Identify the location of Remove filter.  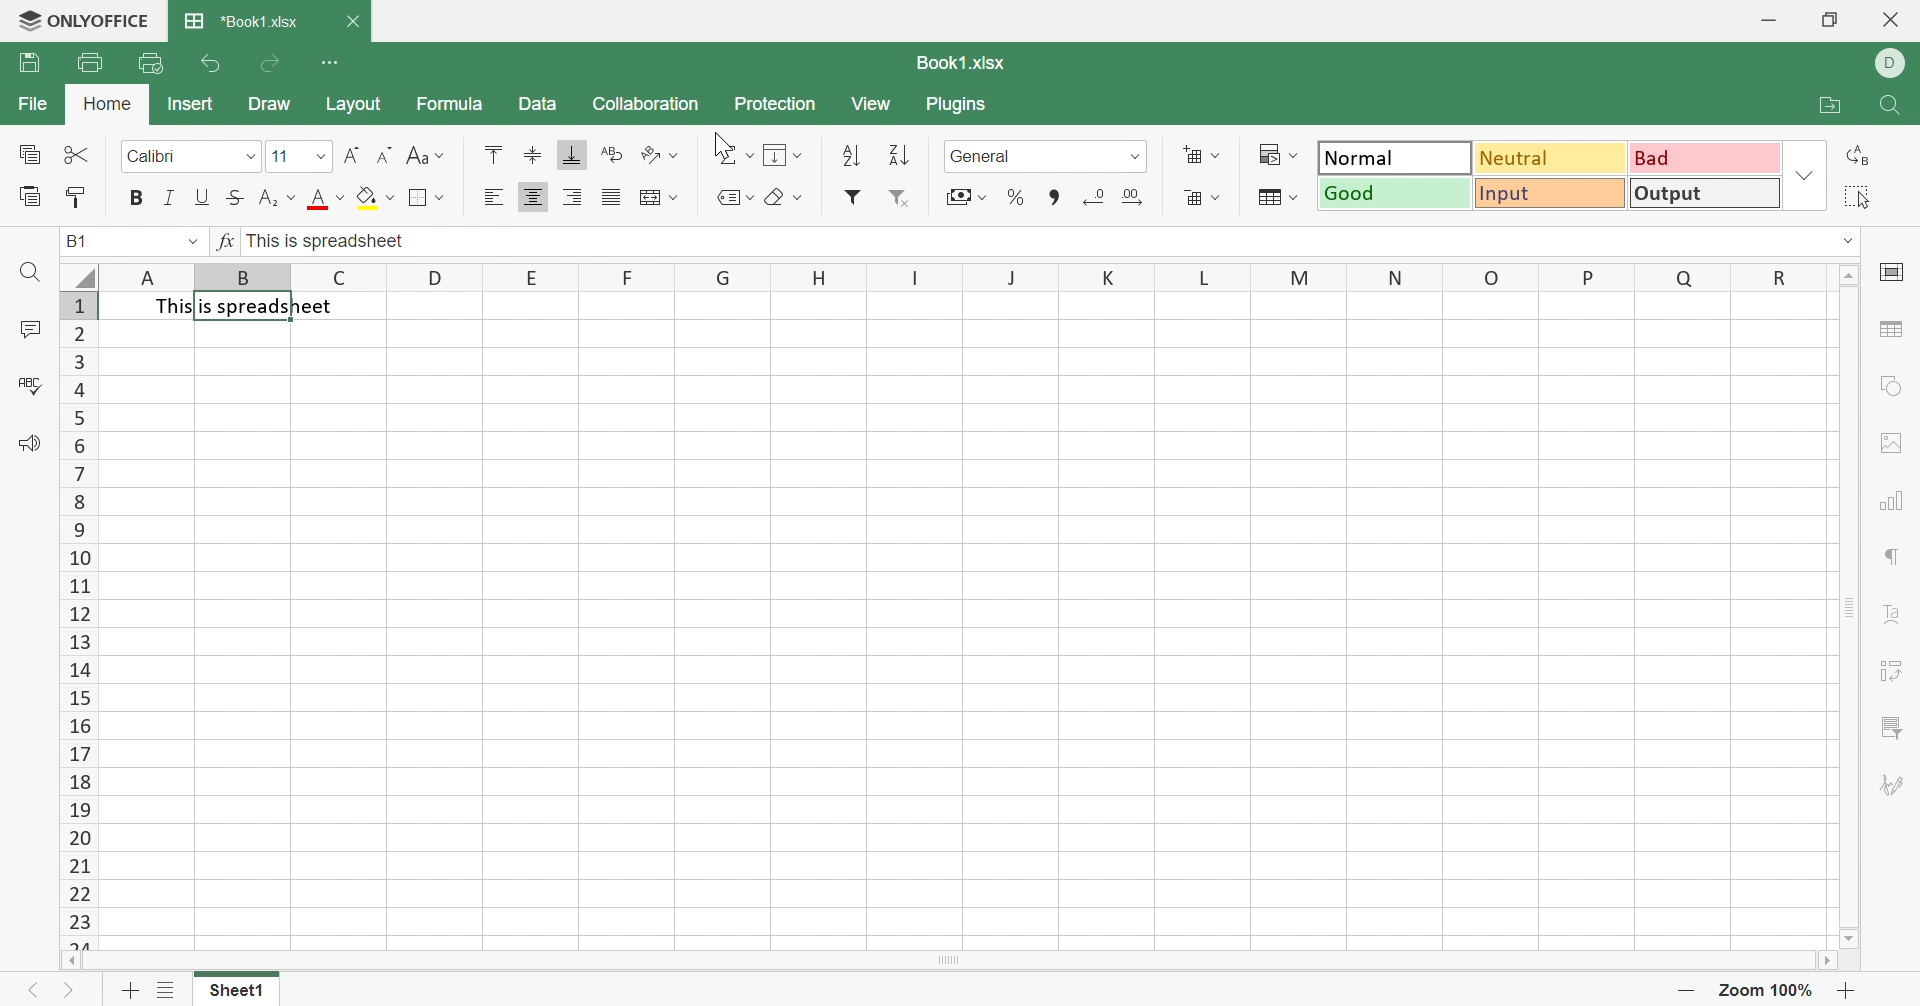
(901, 200).